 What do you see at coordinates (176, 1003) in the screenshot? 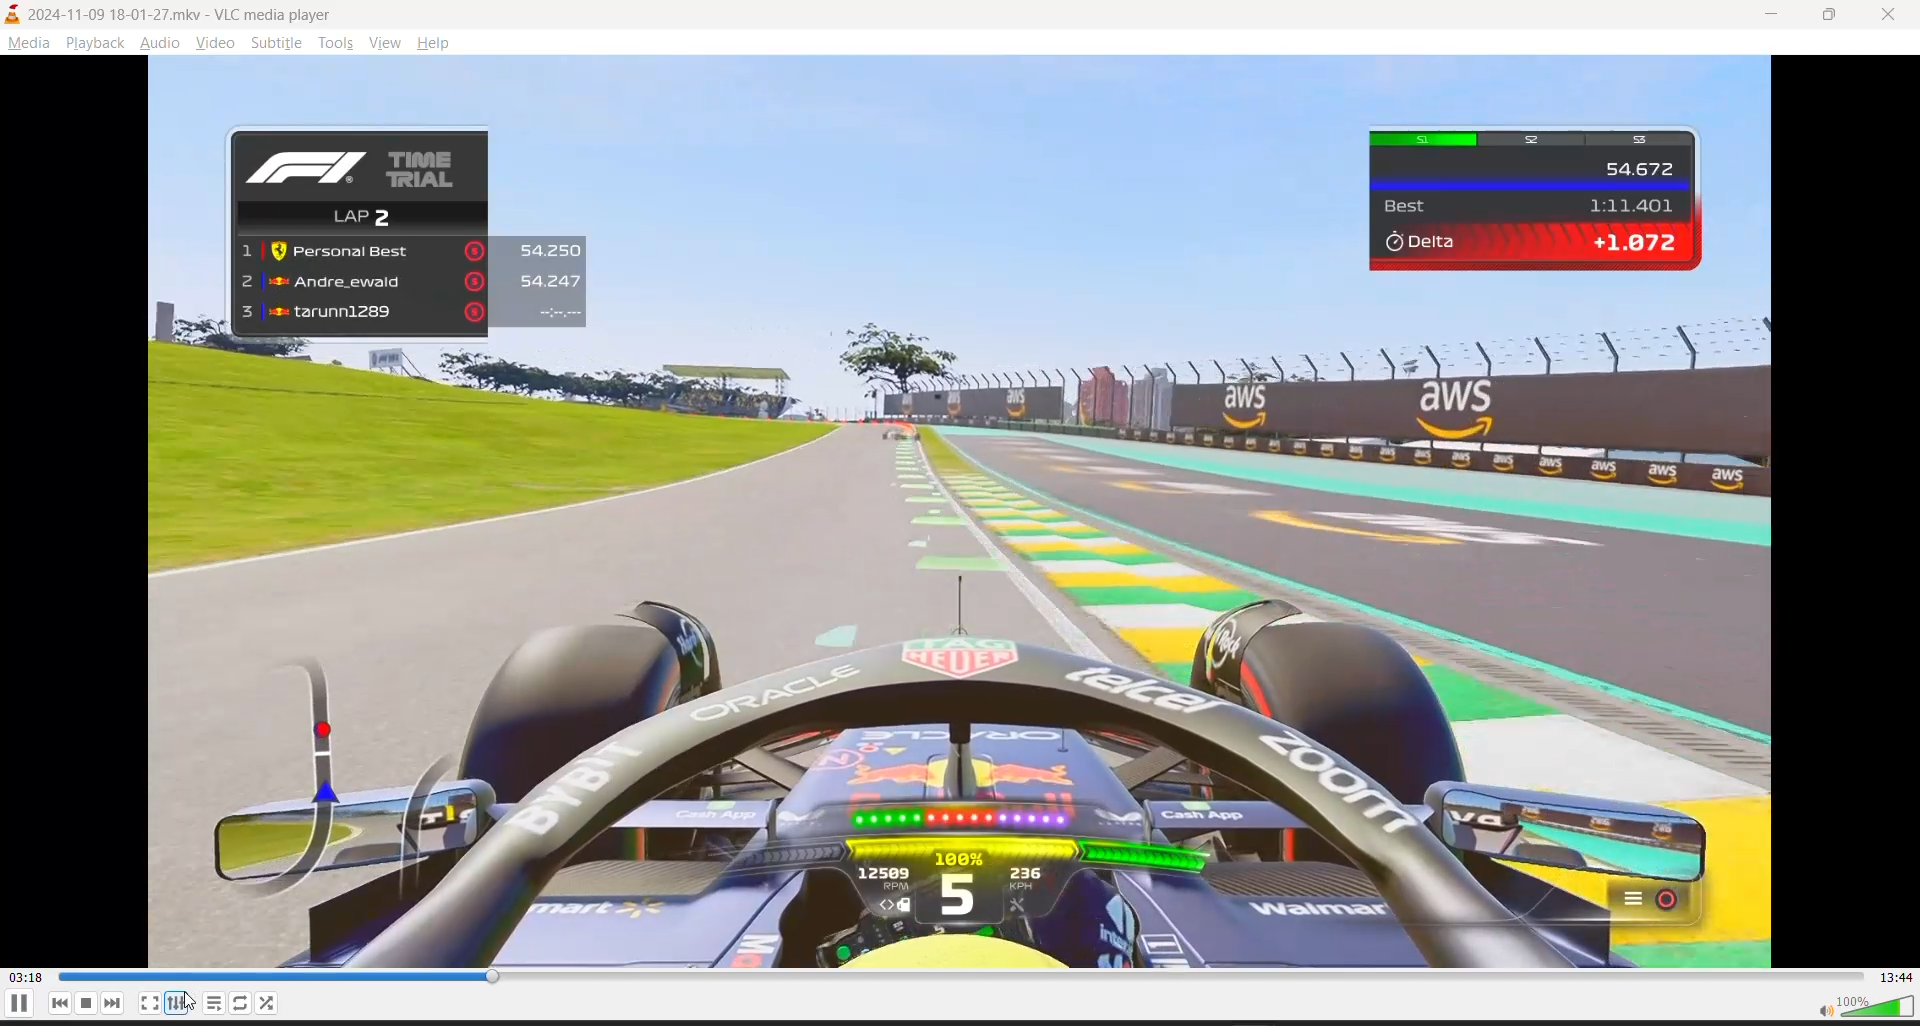
I see `settings` at bounding box center [176, 1003].